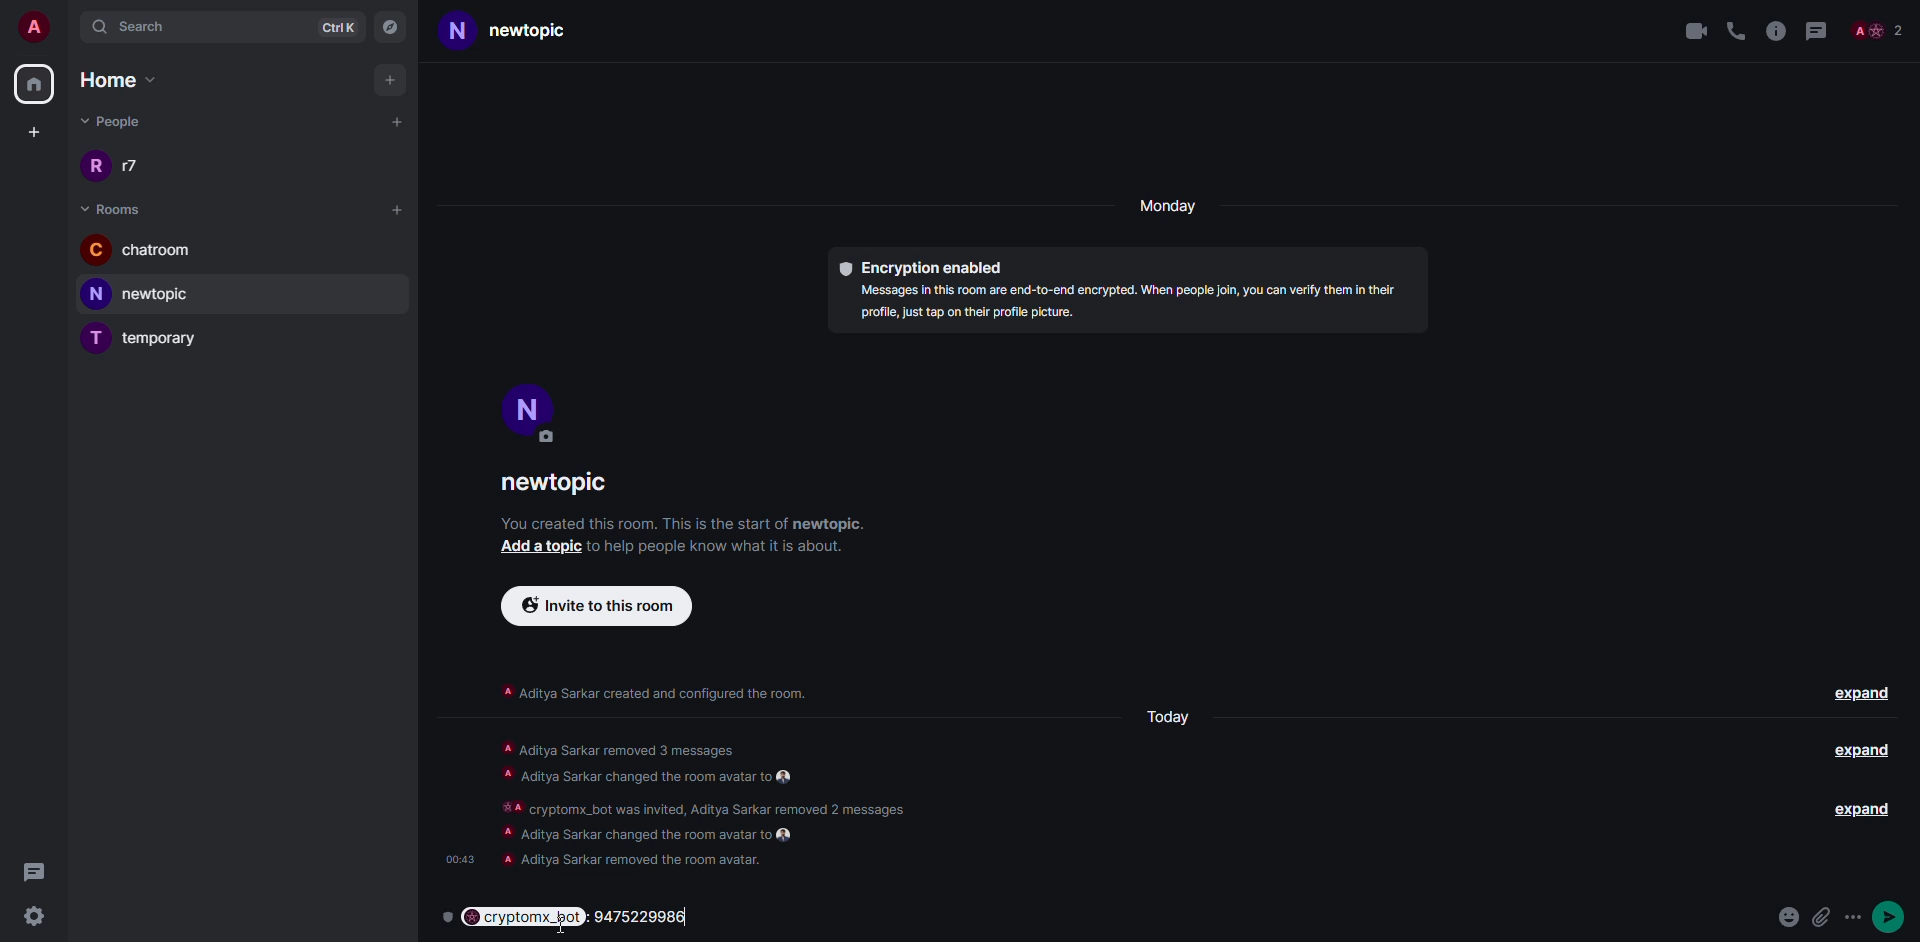 The image size is (1920, 942). I want to click on add, so click(397, 208).